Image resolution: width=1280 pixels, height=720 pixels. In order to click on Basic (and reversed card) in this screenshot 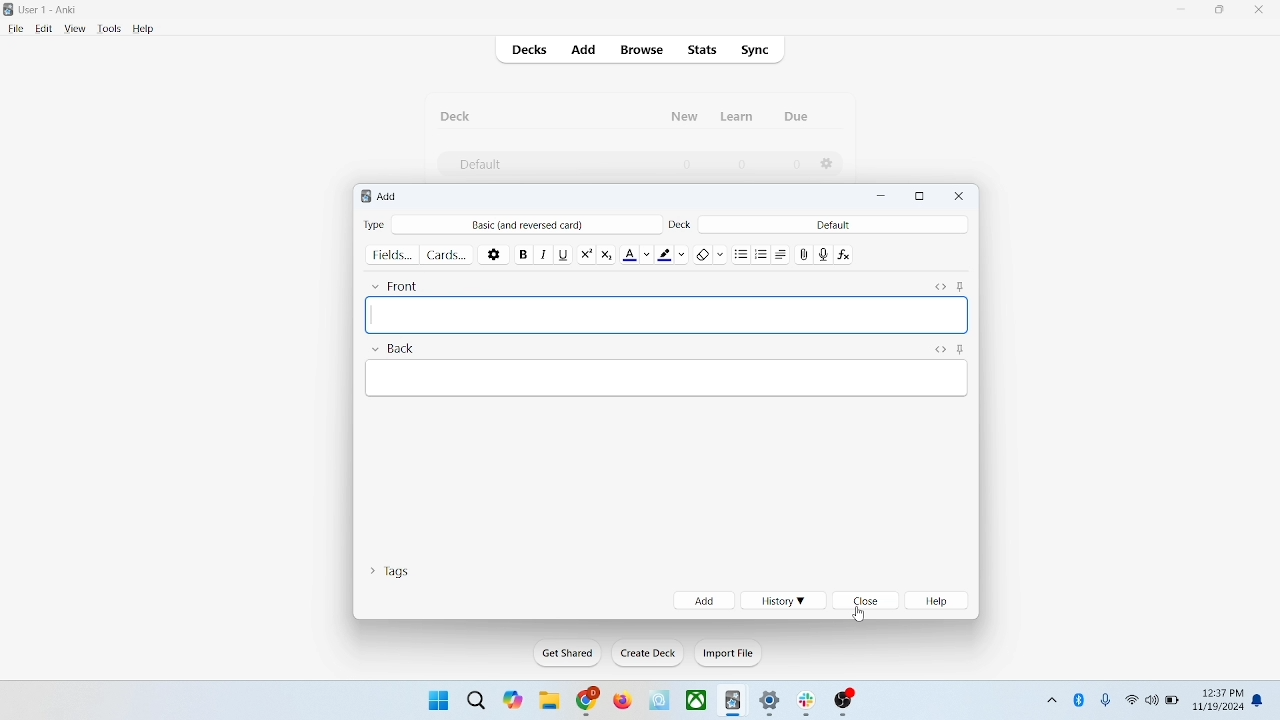, I will do `click(537, 225)`.